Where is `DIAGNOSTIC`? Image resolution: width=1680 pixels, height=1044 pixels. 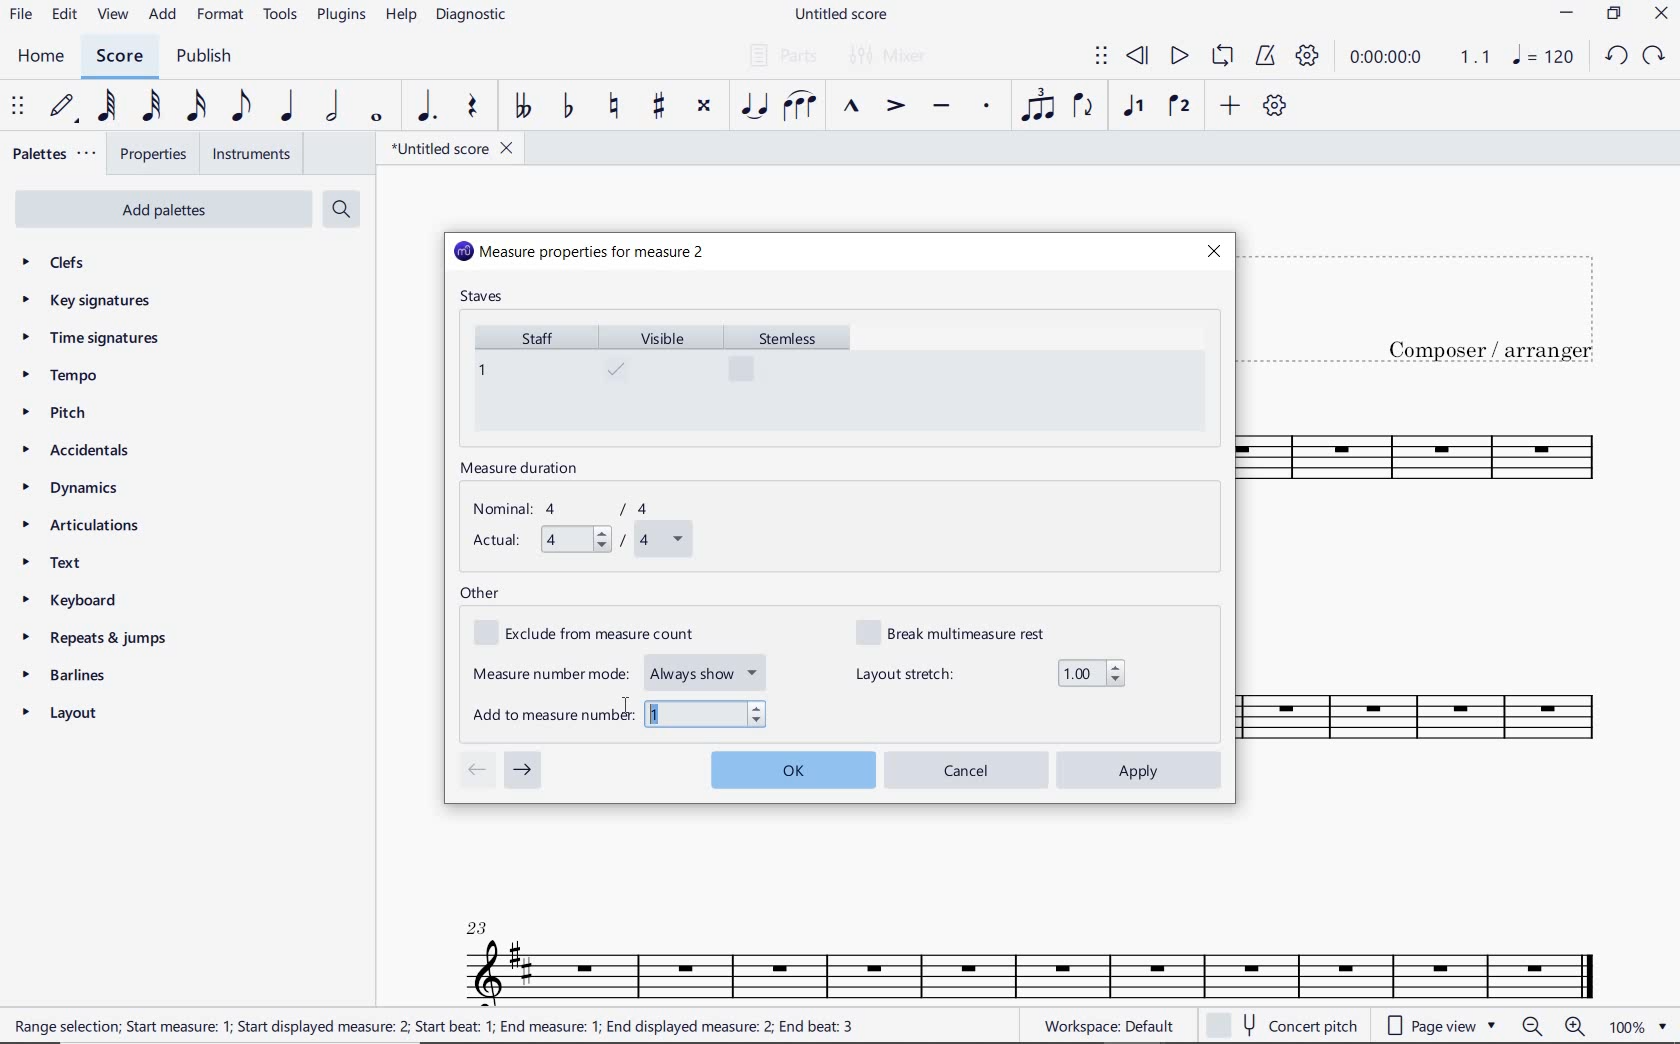 DIAGNOSTIC is located at coordinates (477, 16).